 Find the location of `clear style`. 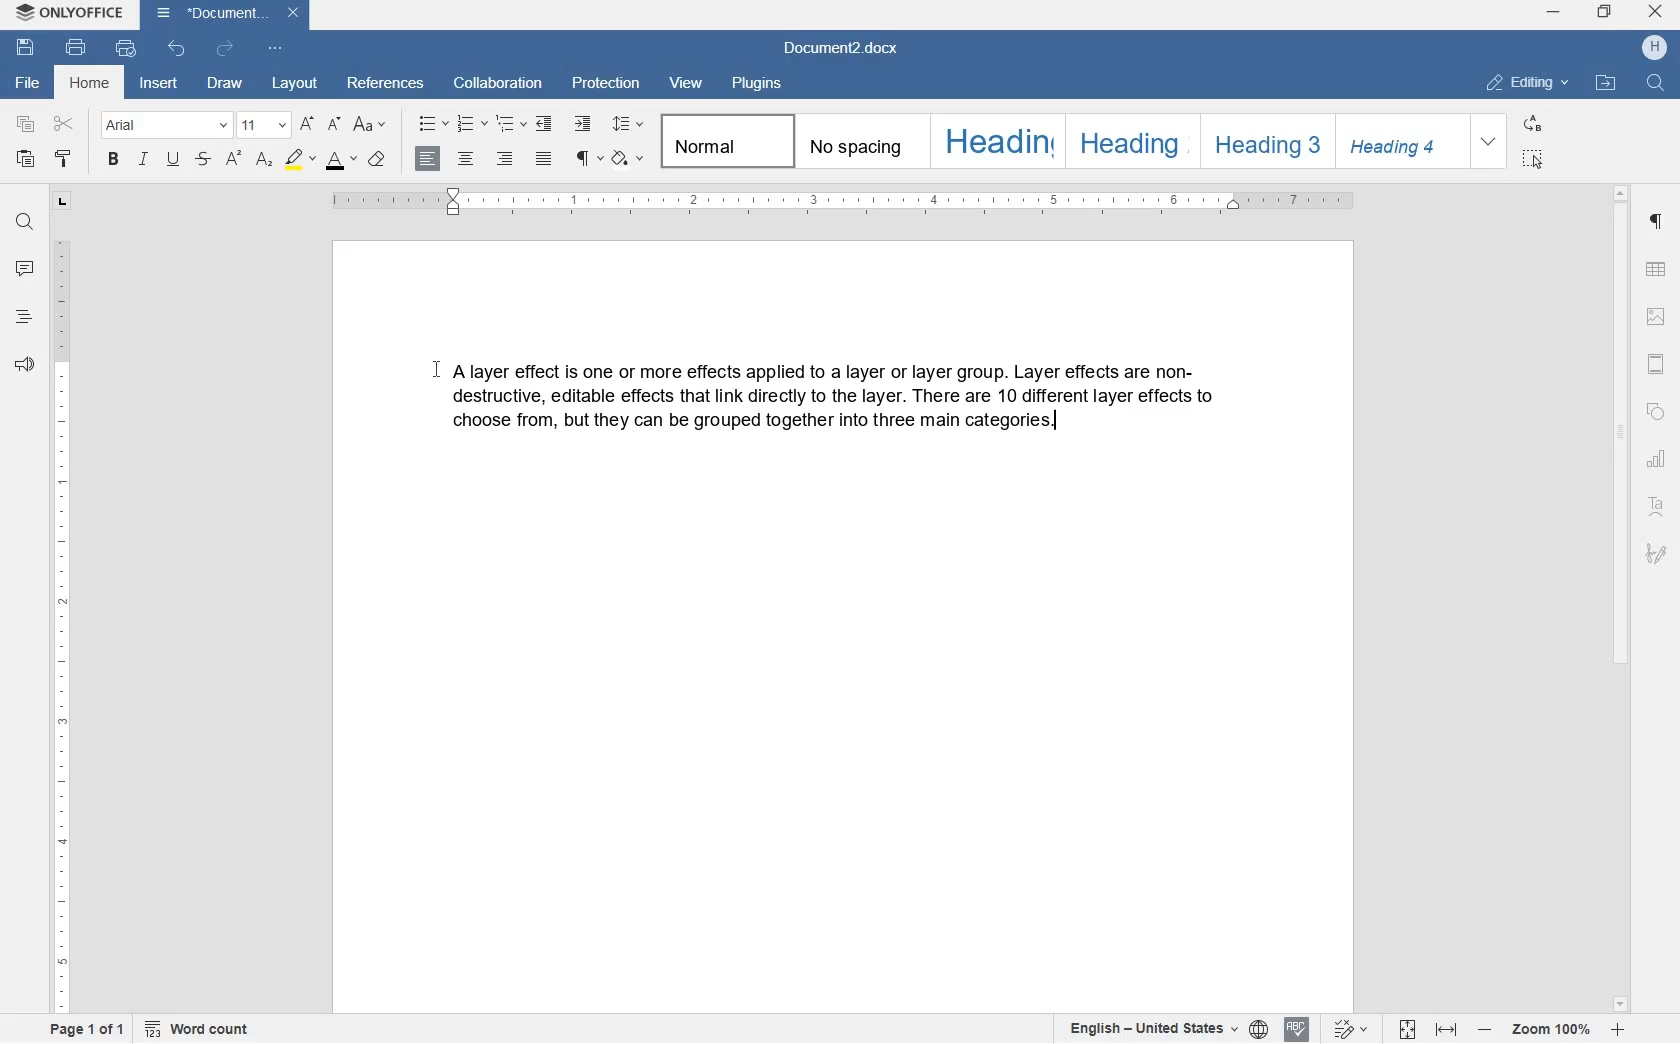

clear style is located at coordinates (375, 160).